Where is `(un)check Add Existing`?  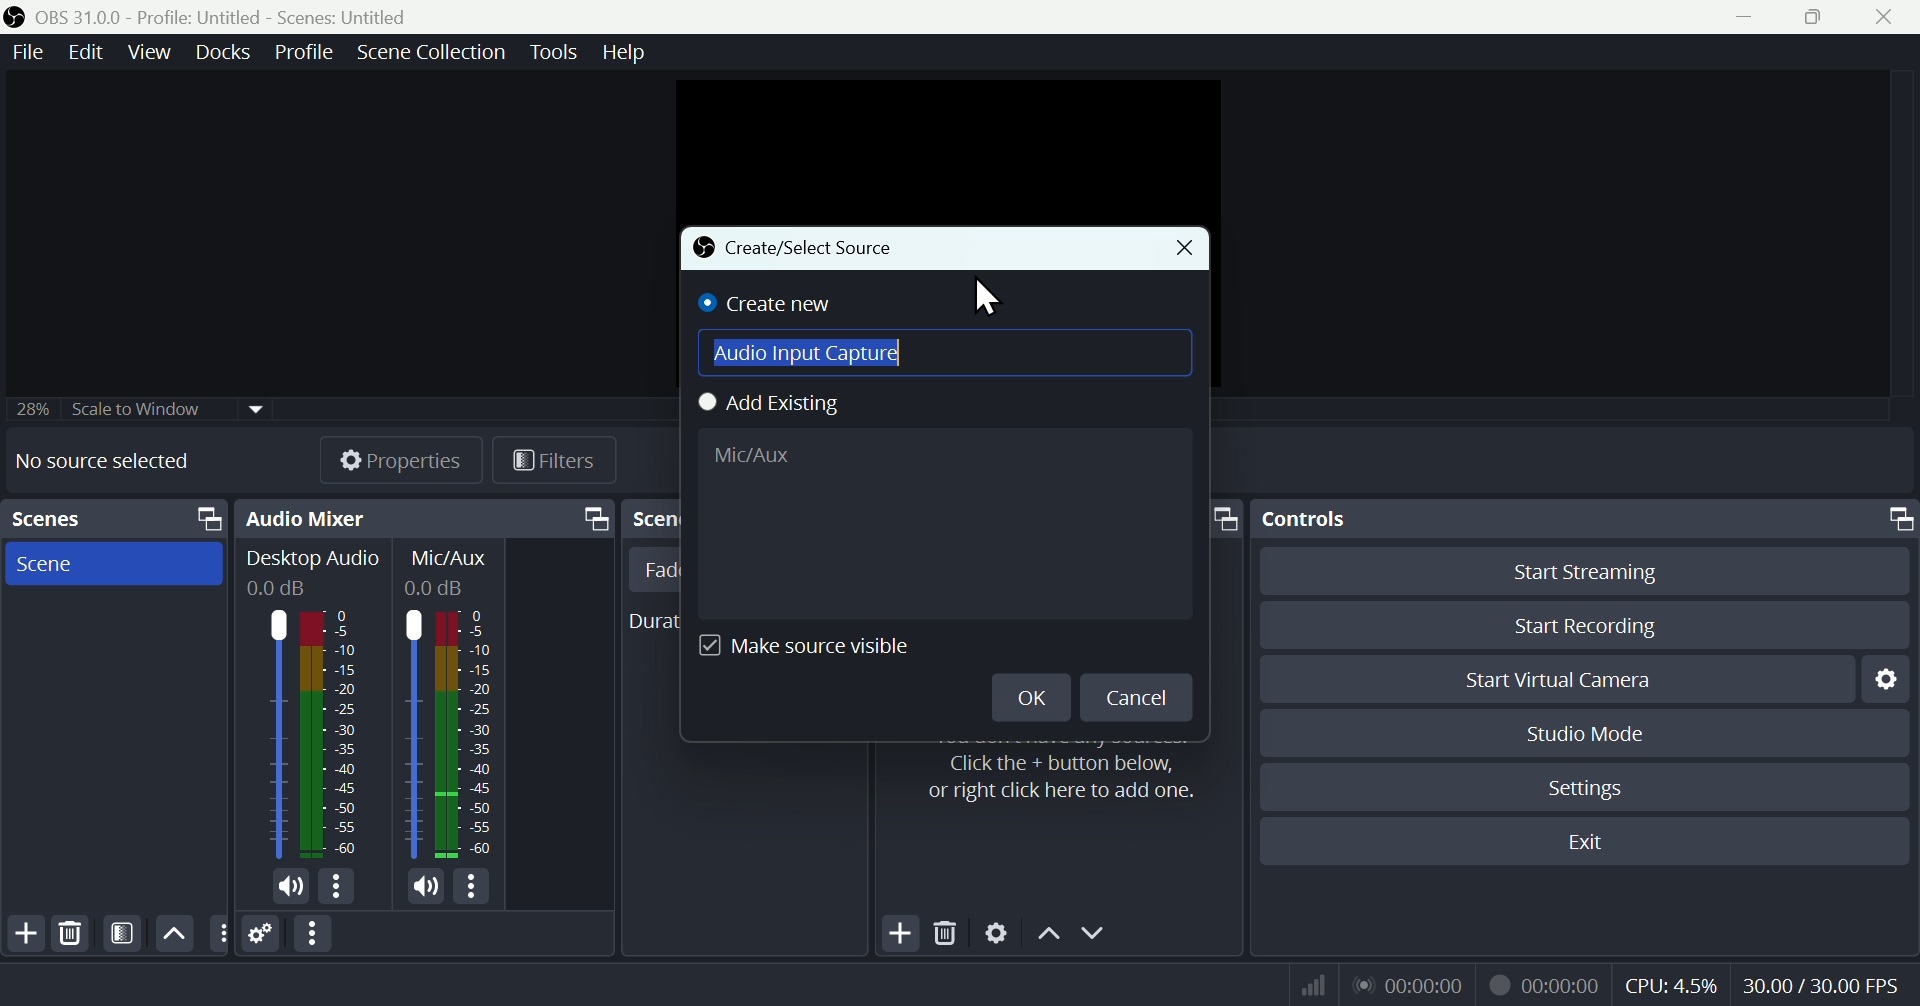
(un)check Add Existing is located at coordinates (780, 405).